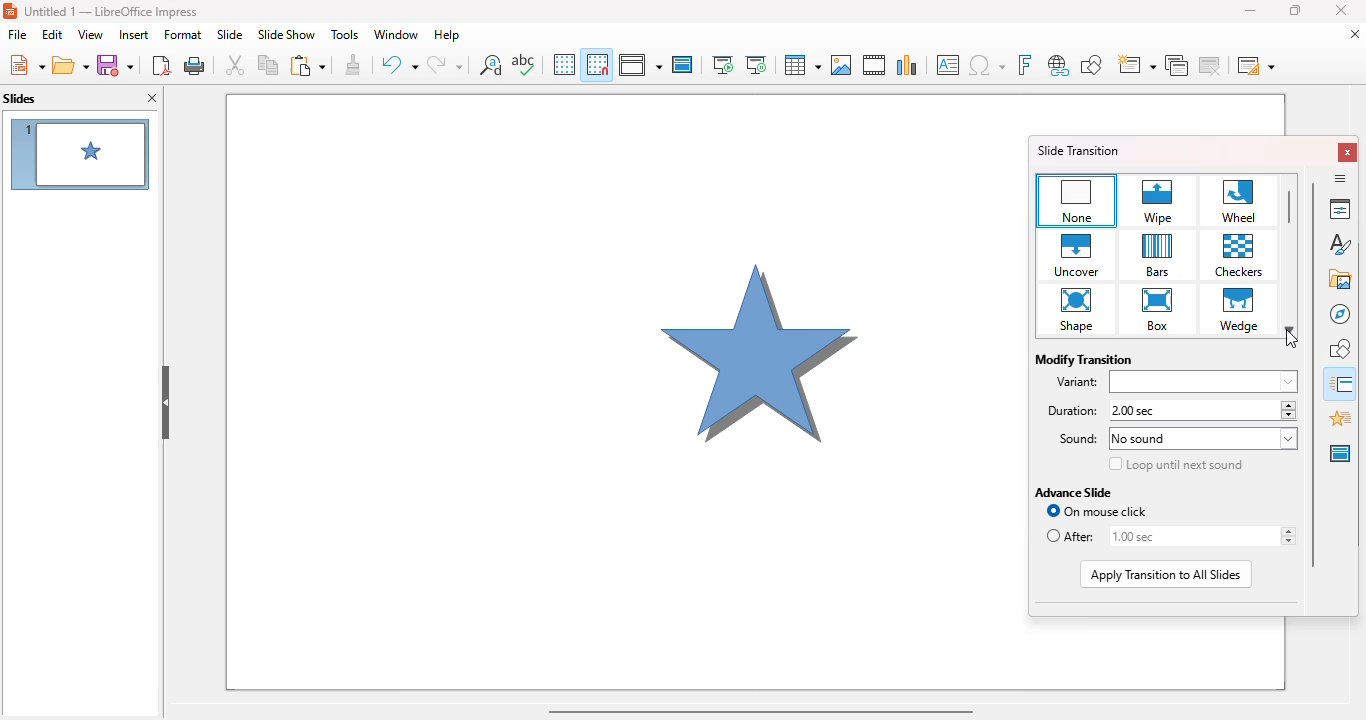 This screenshot has height=720, width=1366. What do you see at coordinates (1077, 310) in the screenshot?
I see `shape` at bounding box center [1077, 310].